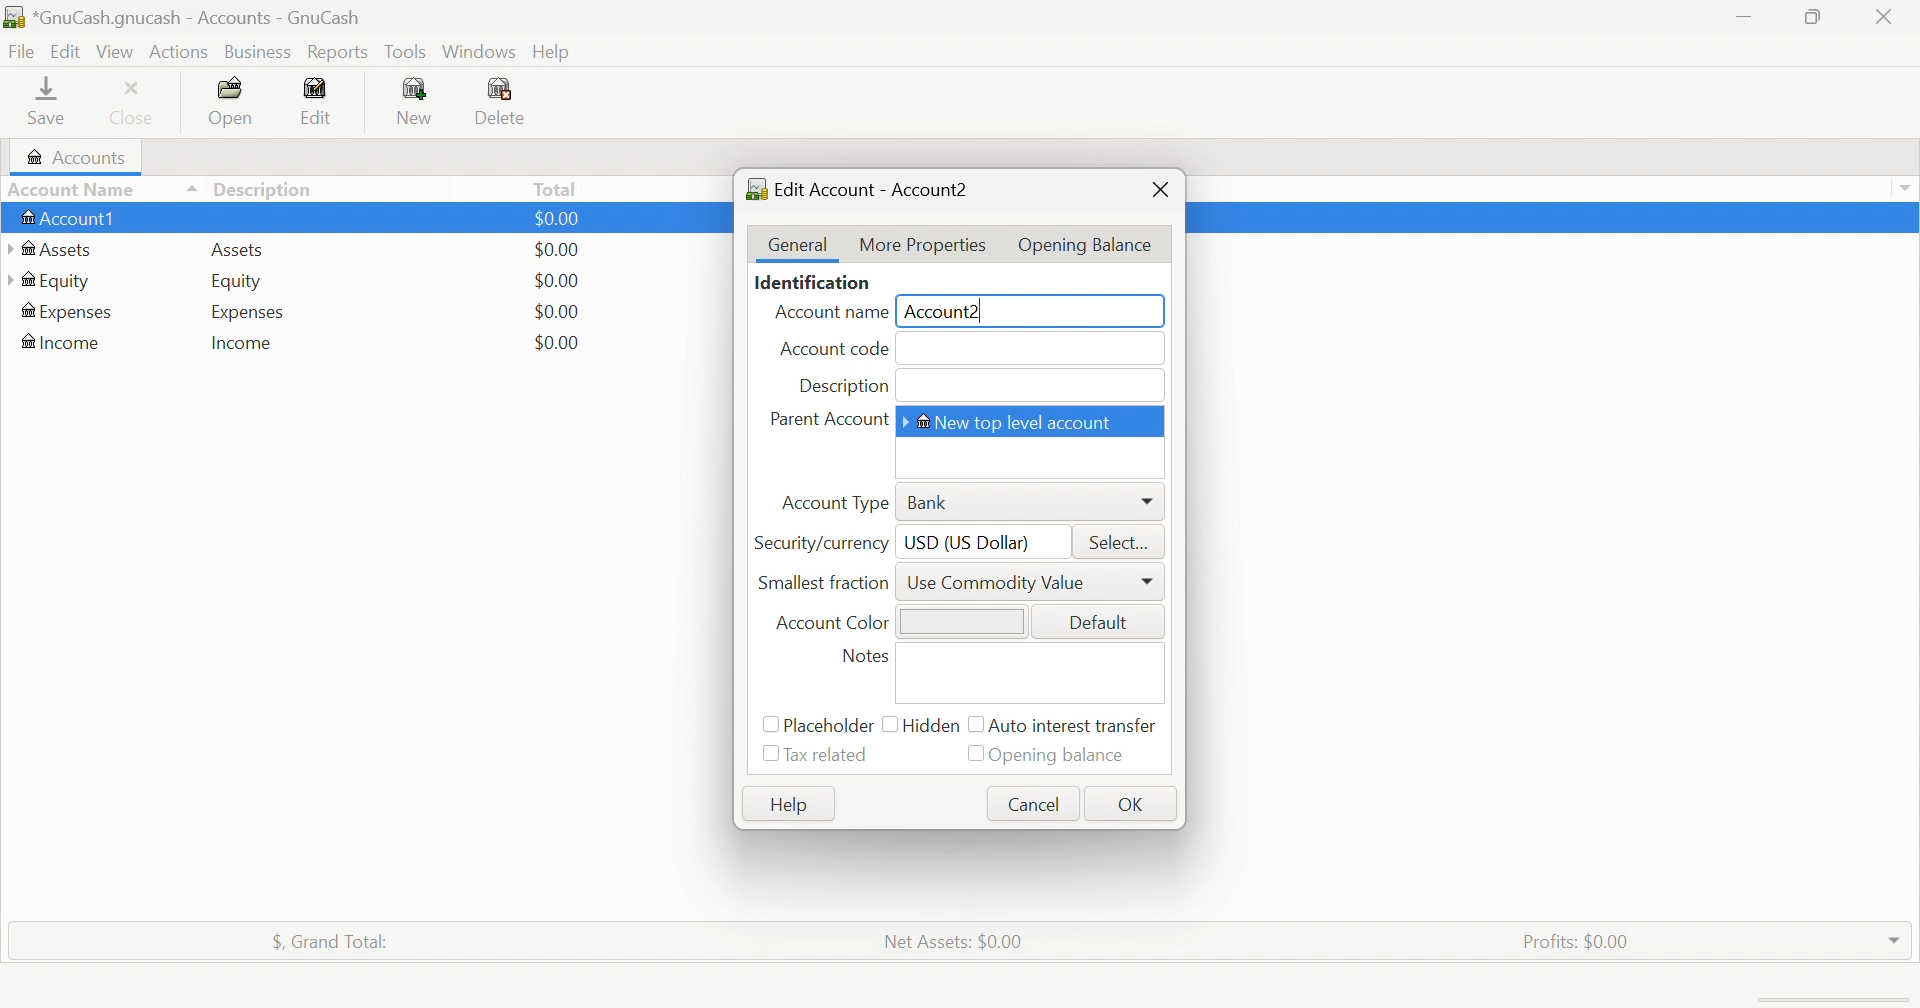 The height and width of the screenshot is (1008, 1920). I want to click on Account code, so click(836, 349).